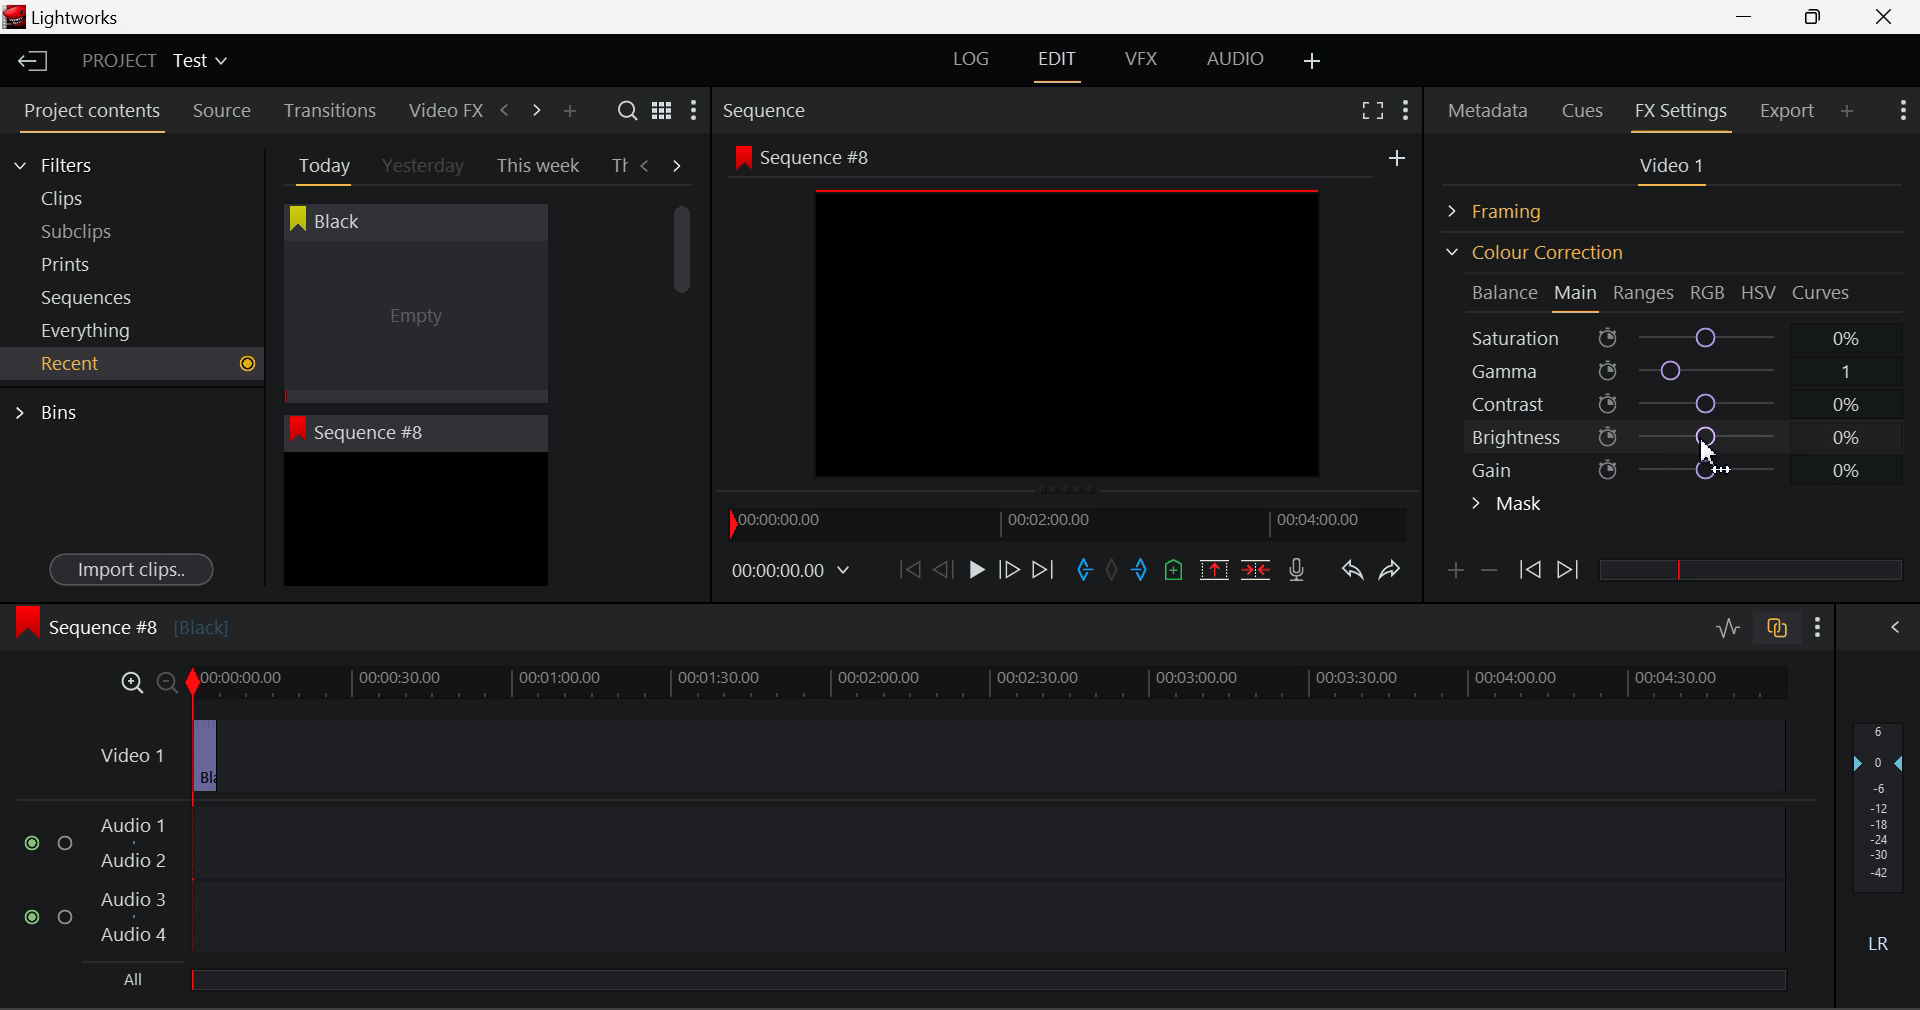 The height and width of the screenshot is (1010, 1920). What do you see at coordinates (330, 110) in the screenshot?
I see `Transitions` at bounding box center [330, 110].